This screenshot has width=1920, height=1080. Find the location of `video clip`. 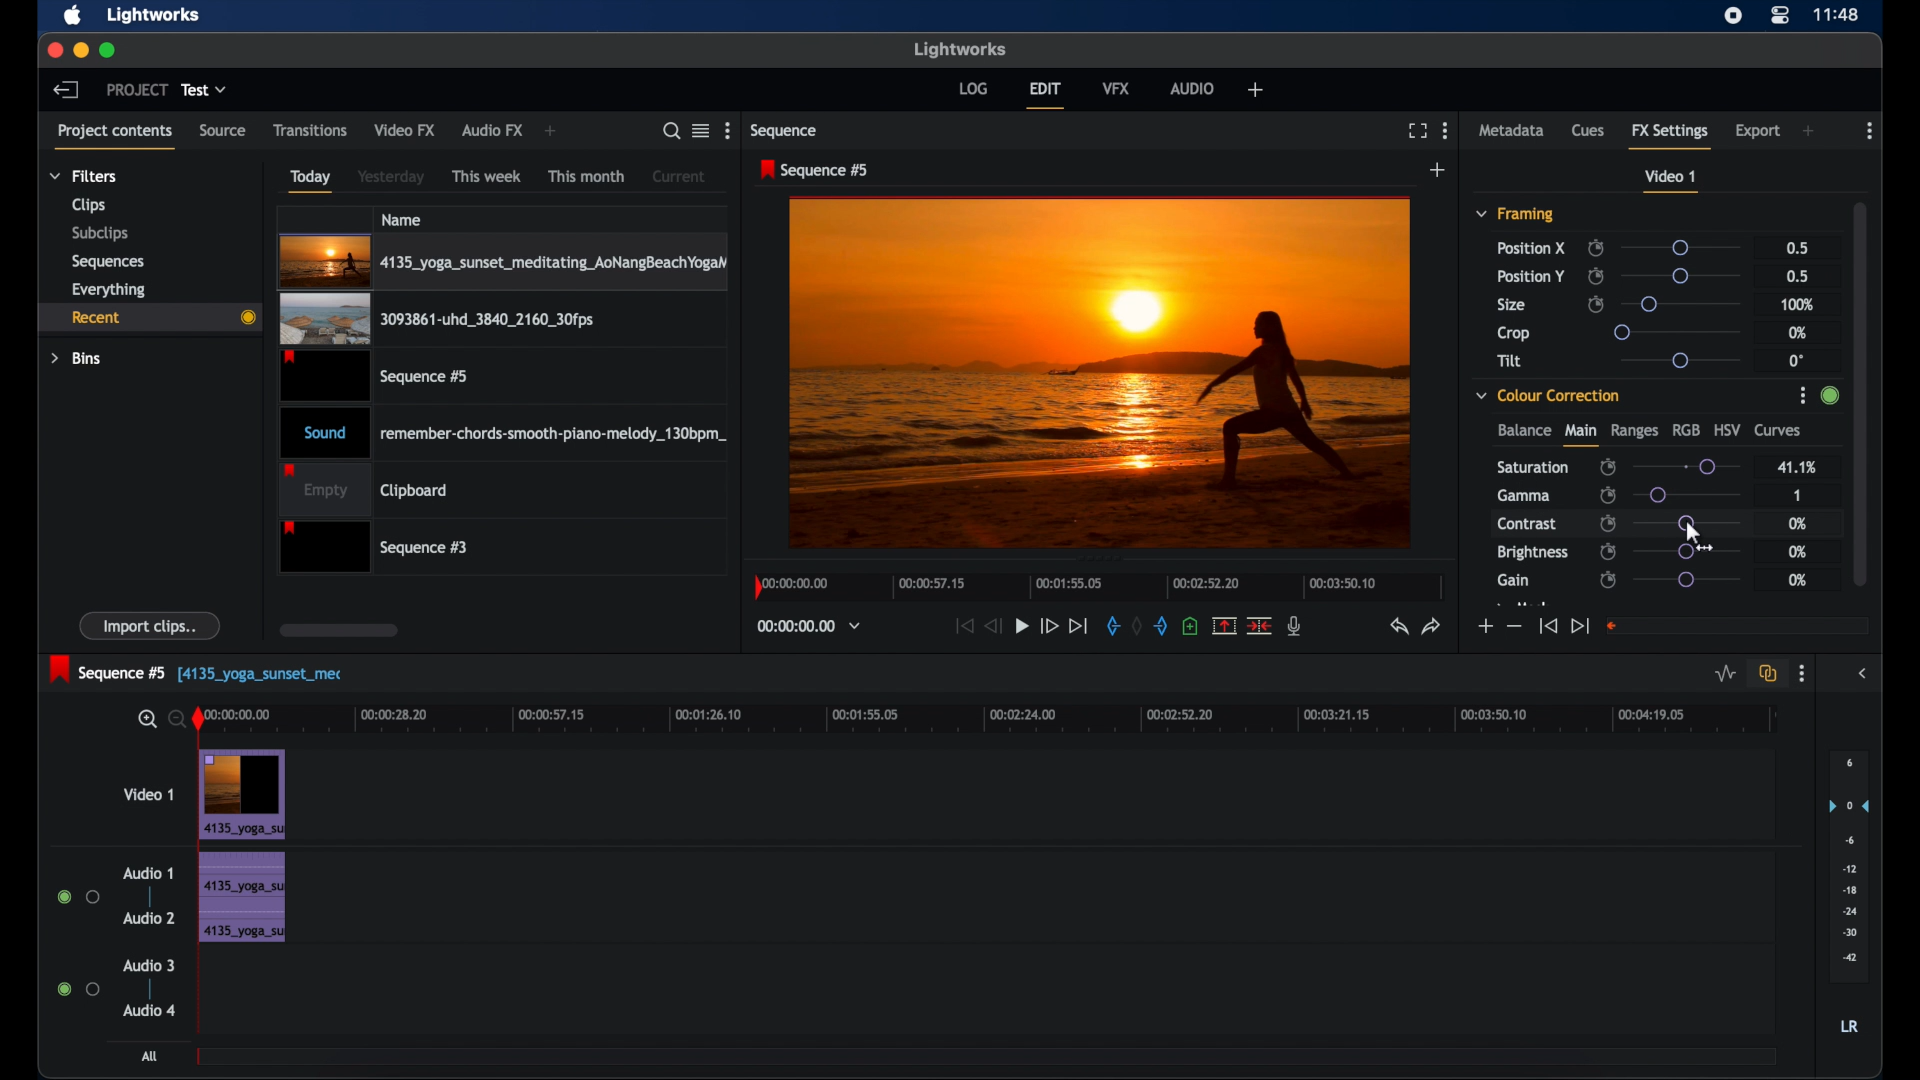

video clip is located at coordinates (377, 376).